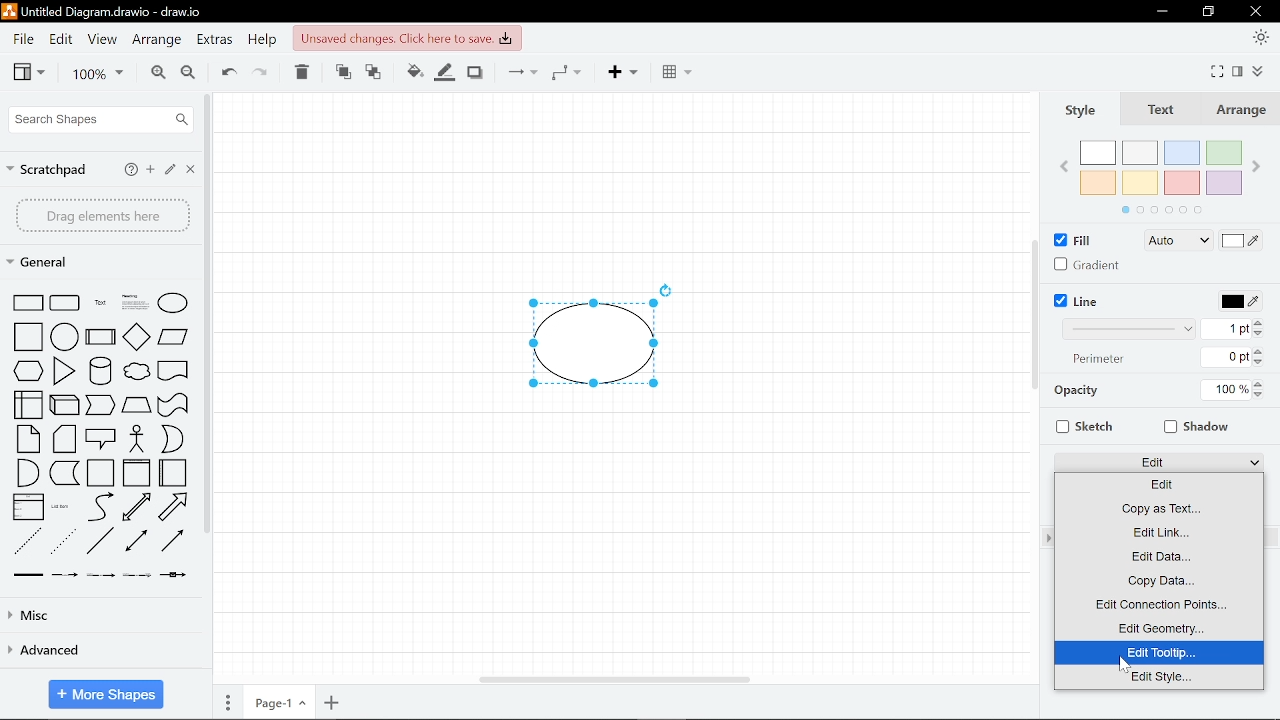  I want to click on General , so click(46, 264).